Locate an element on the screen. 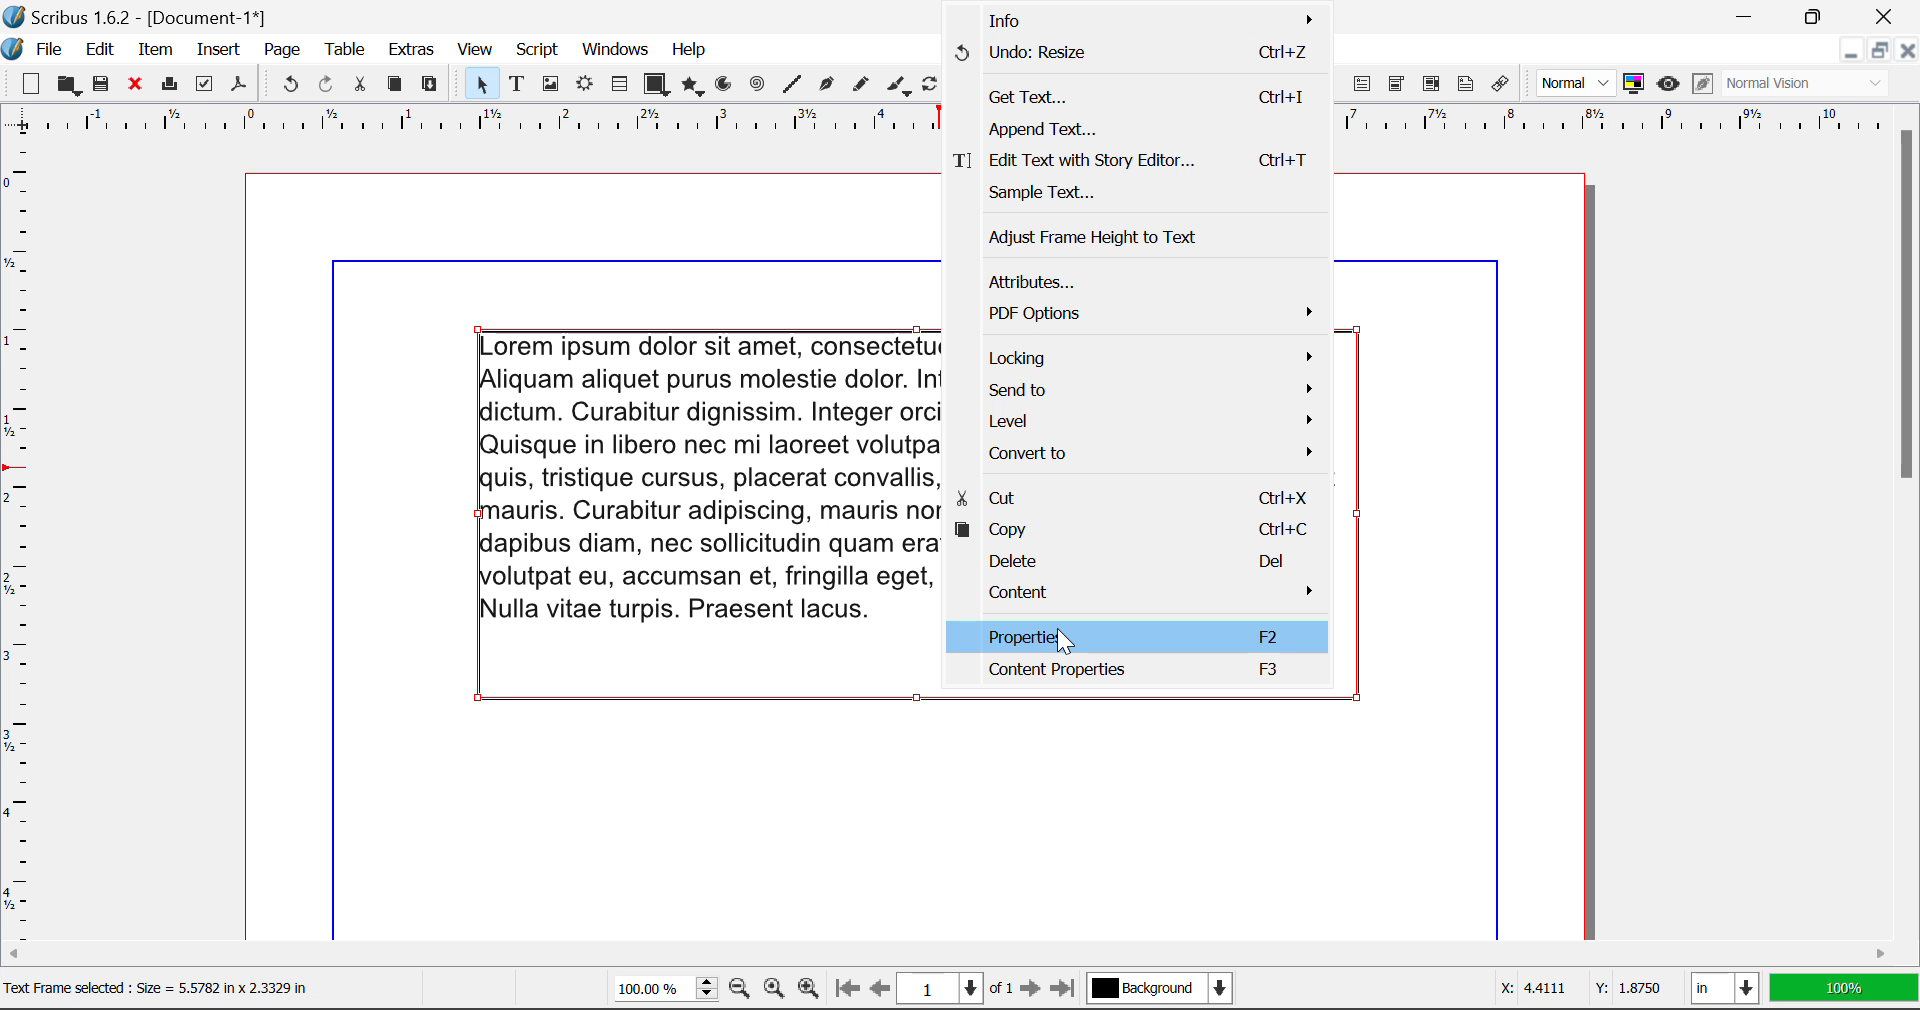  Append Text is located at coordinates (1136, 129).